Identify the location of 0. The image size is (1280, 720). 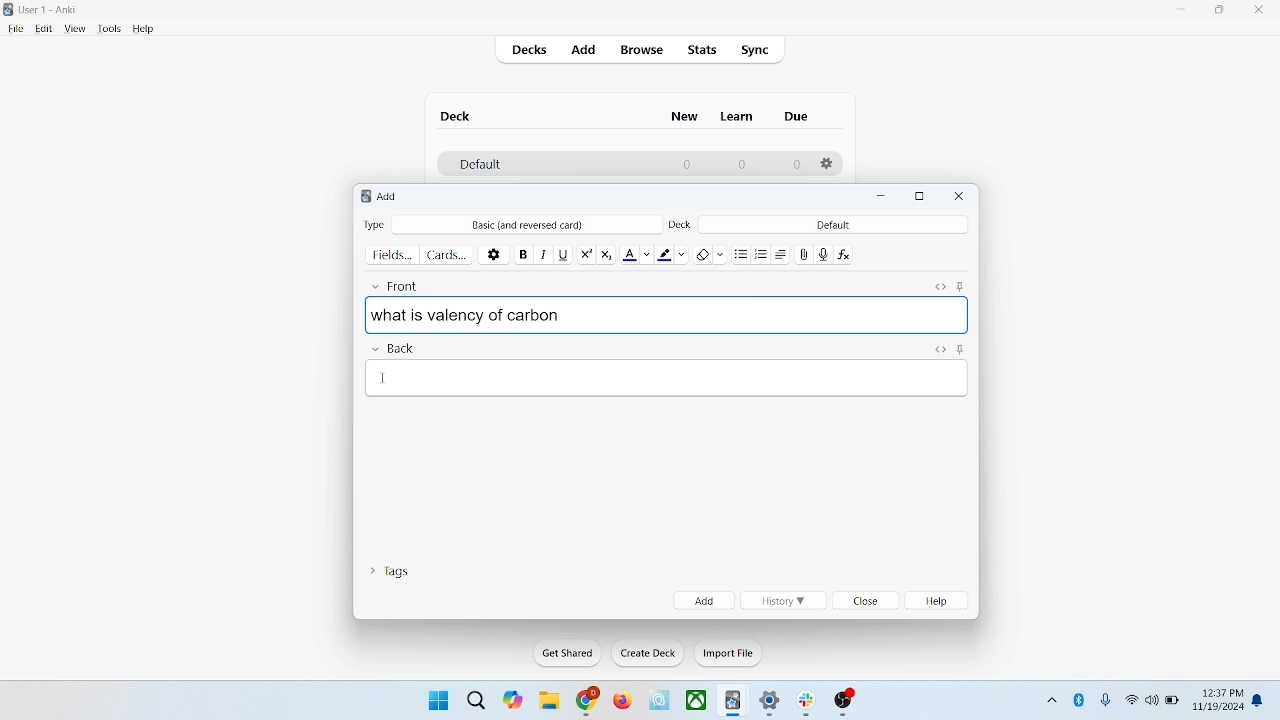
(688, 164).